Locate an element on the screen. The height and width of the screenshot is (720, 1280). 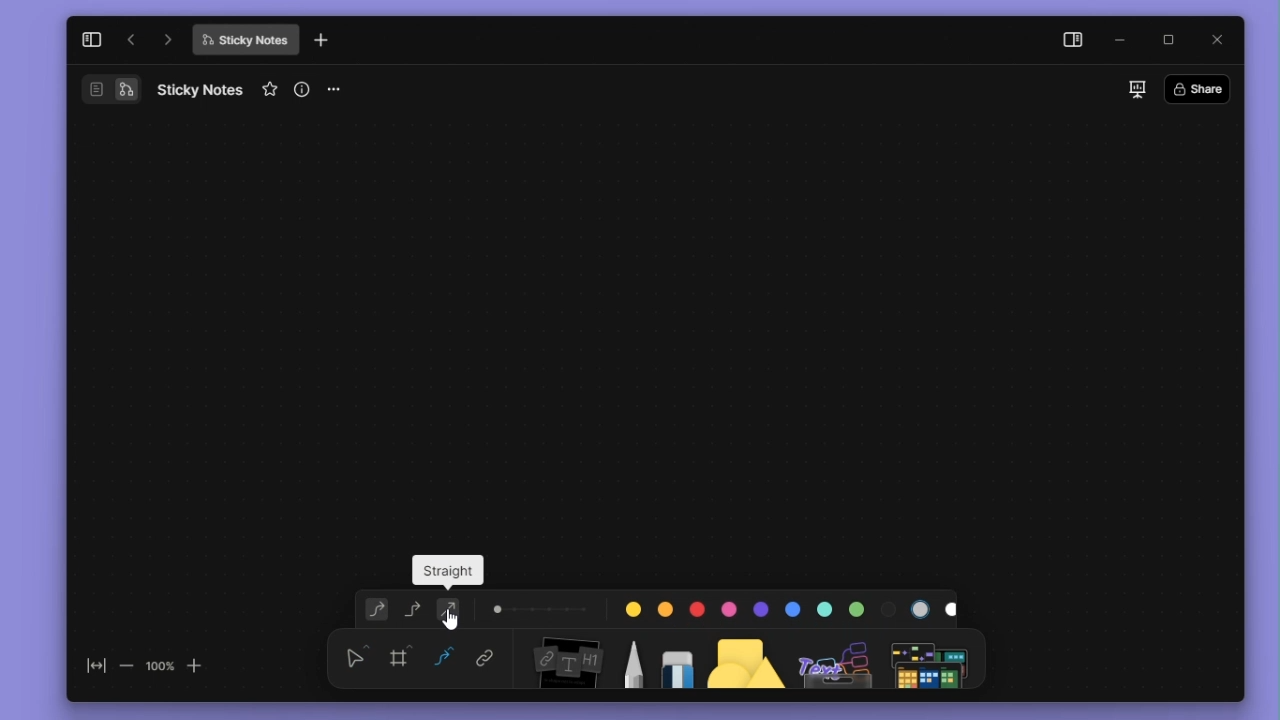
shape is located at coordinates (747, 657).